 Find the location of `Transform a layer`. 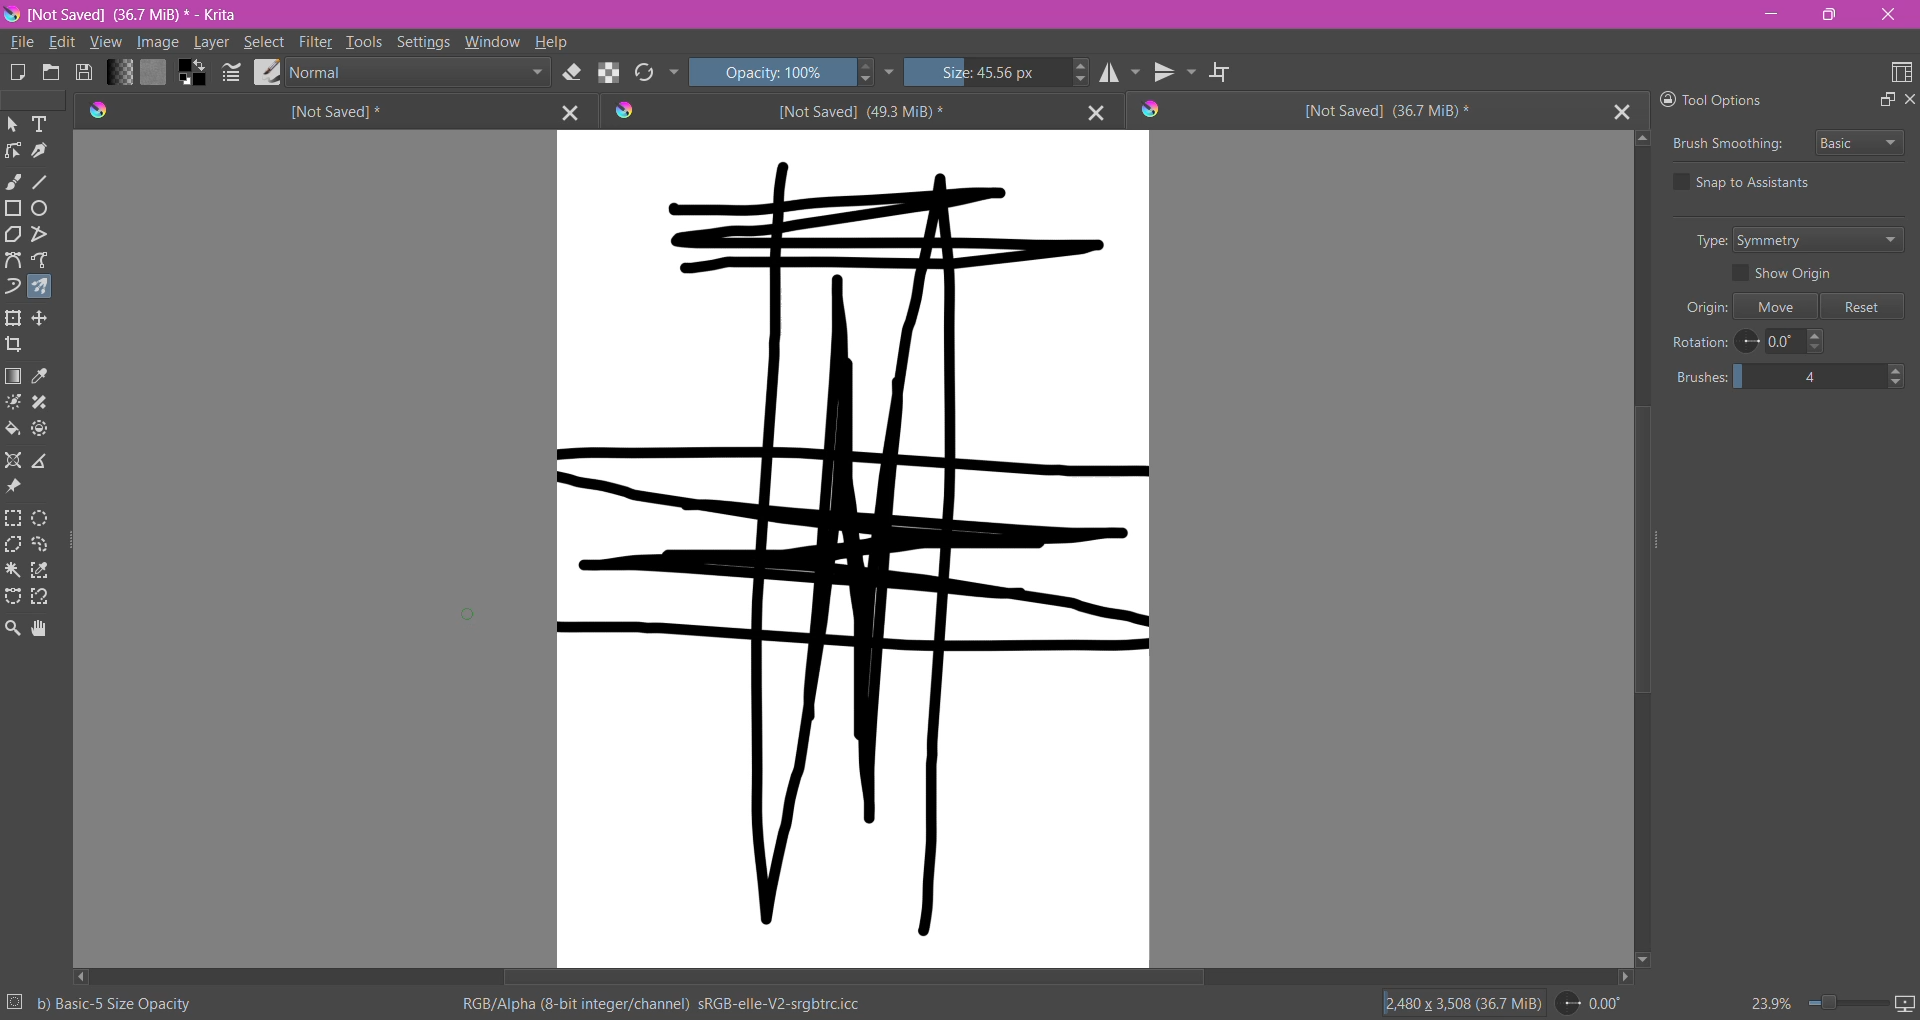

Transform a layer is located at coordinates (44, 318).